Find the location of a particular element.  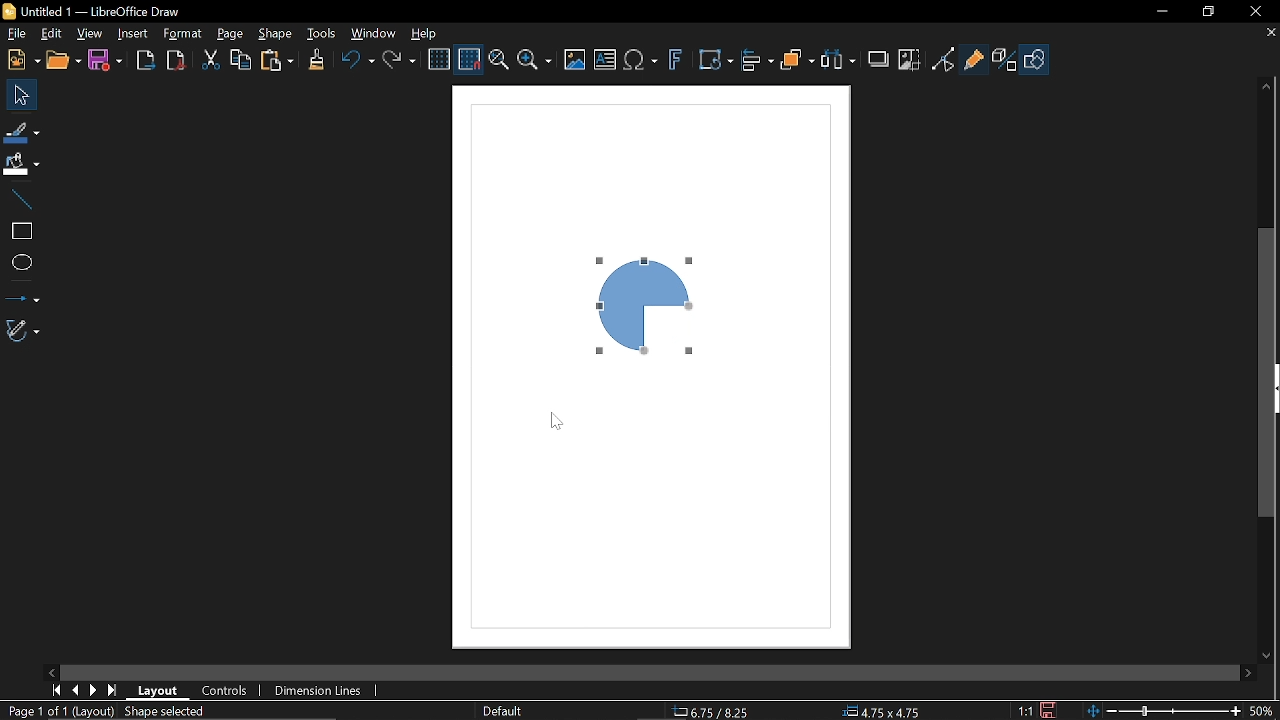

Edit is located at coordinates (50, 34).